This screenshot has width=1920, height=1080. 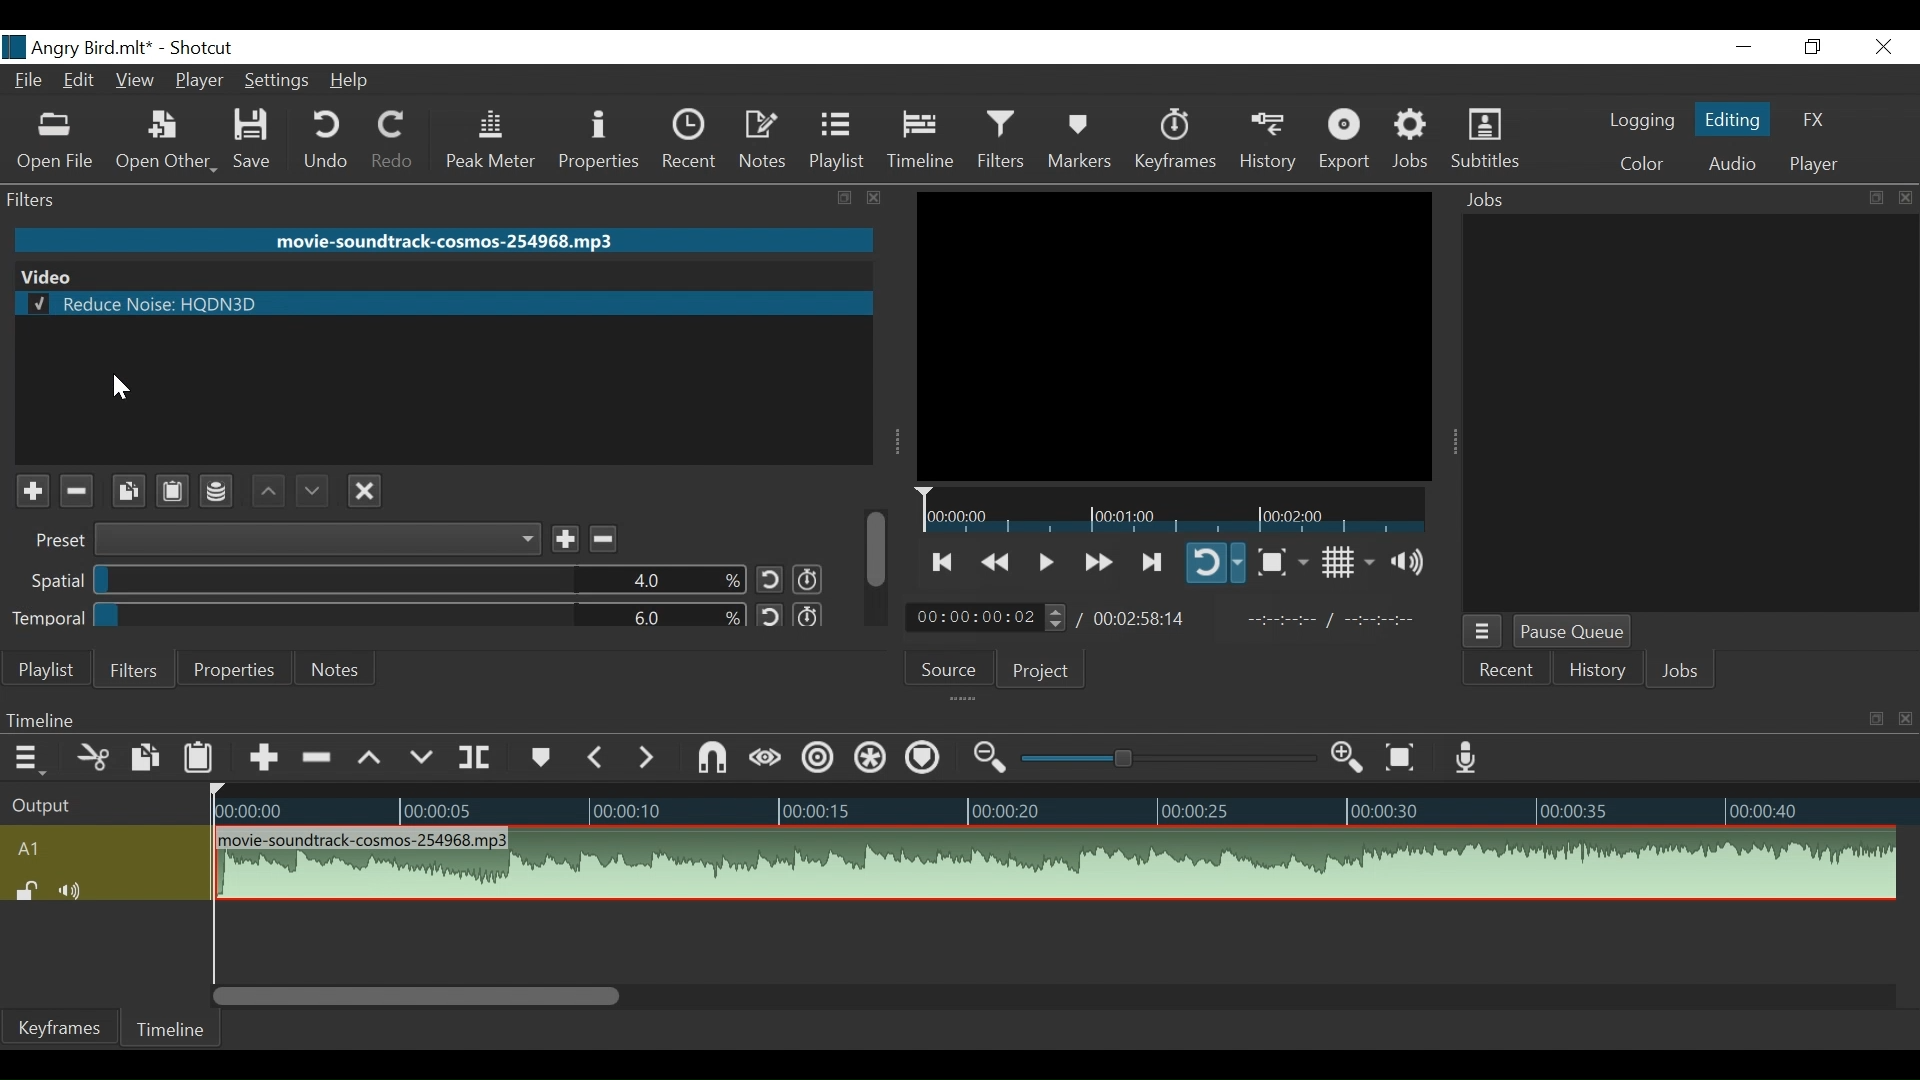 What do you see at coordinates (165, 142) in the screenshot?
I see `Open Other` at bounding box center [165, 142].